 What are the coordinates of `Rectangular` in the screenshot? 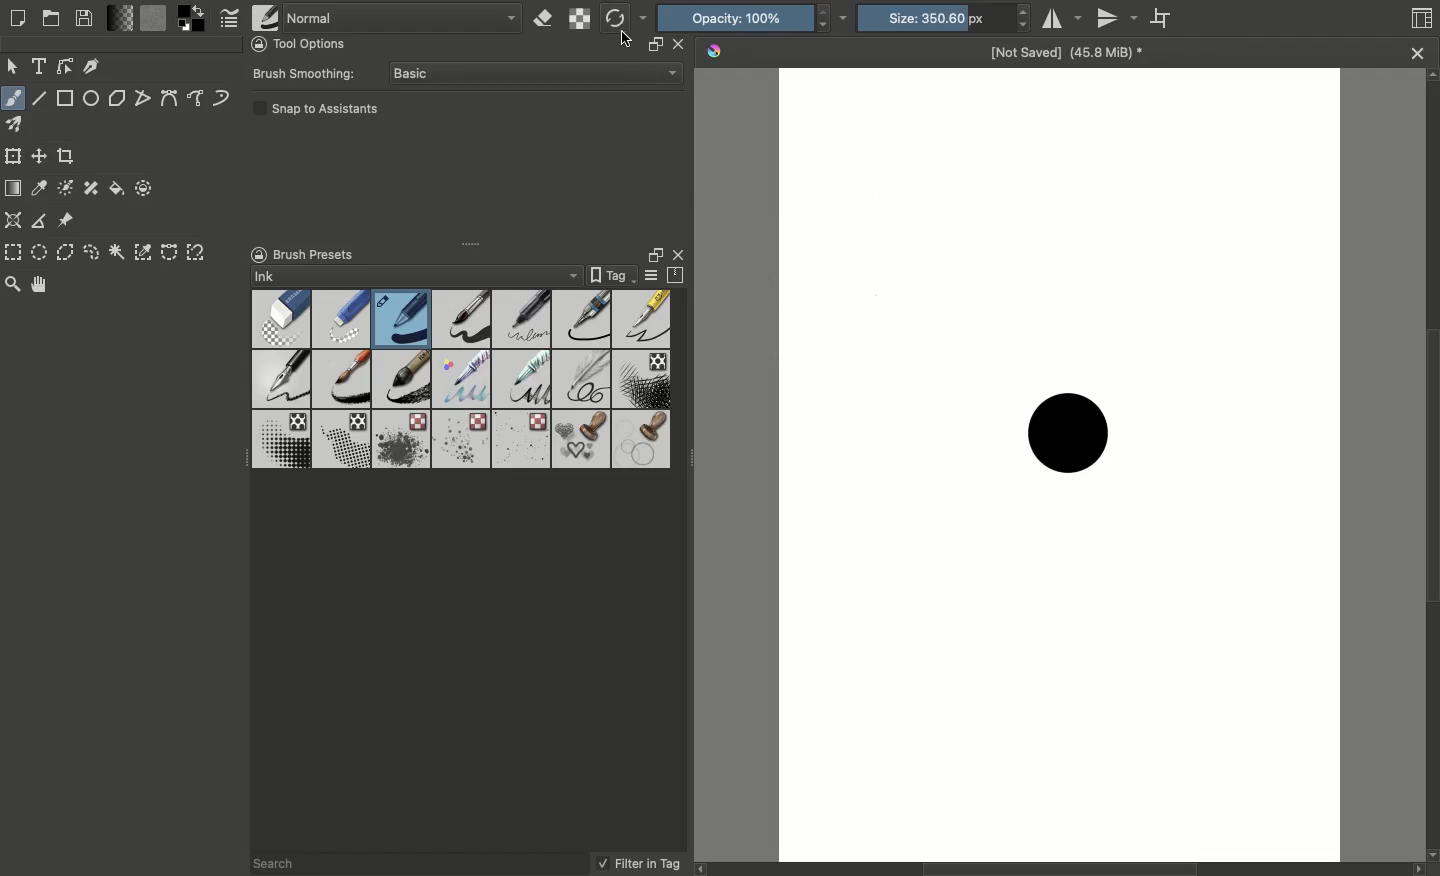 It's located at (66, 98).